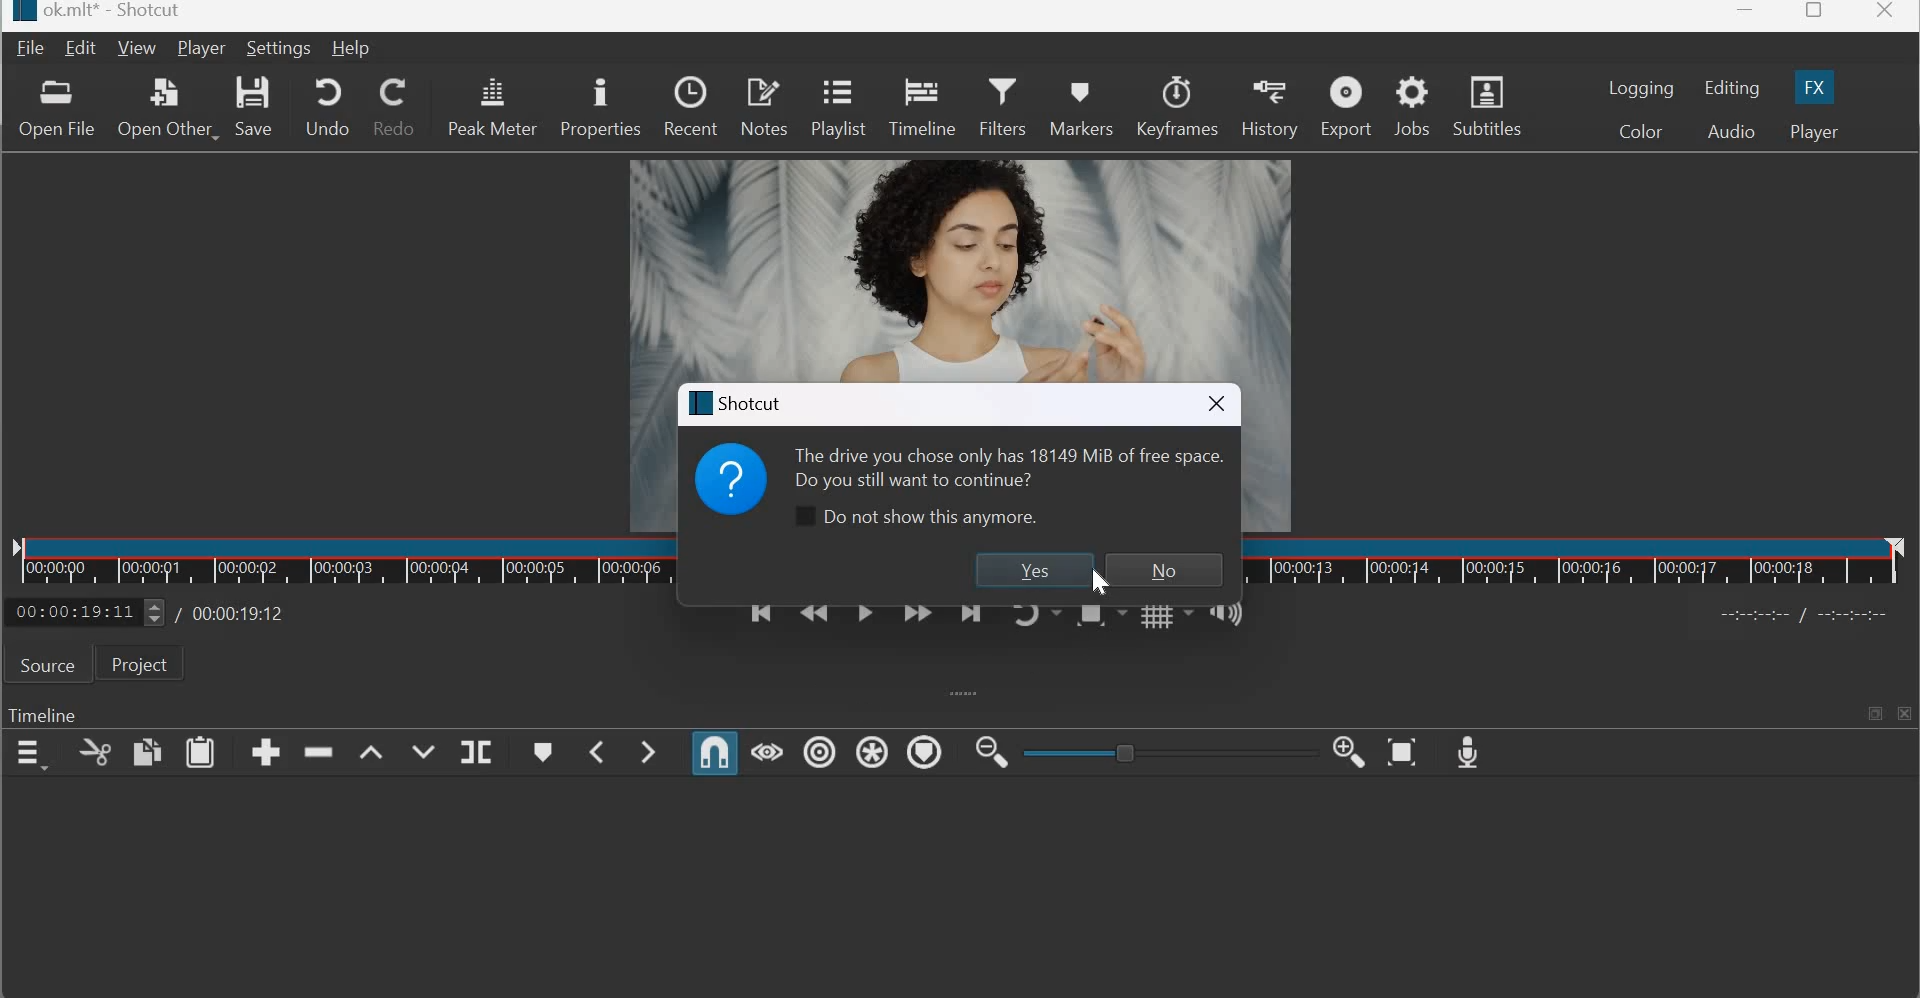 The width and height of the screenshot is (1920, 998). Describe the element at coordinates (83, 48) in the screenshot. I see `Edit` at that location.